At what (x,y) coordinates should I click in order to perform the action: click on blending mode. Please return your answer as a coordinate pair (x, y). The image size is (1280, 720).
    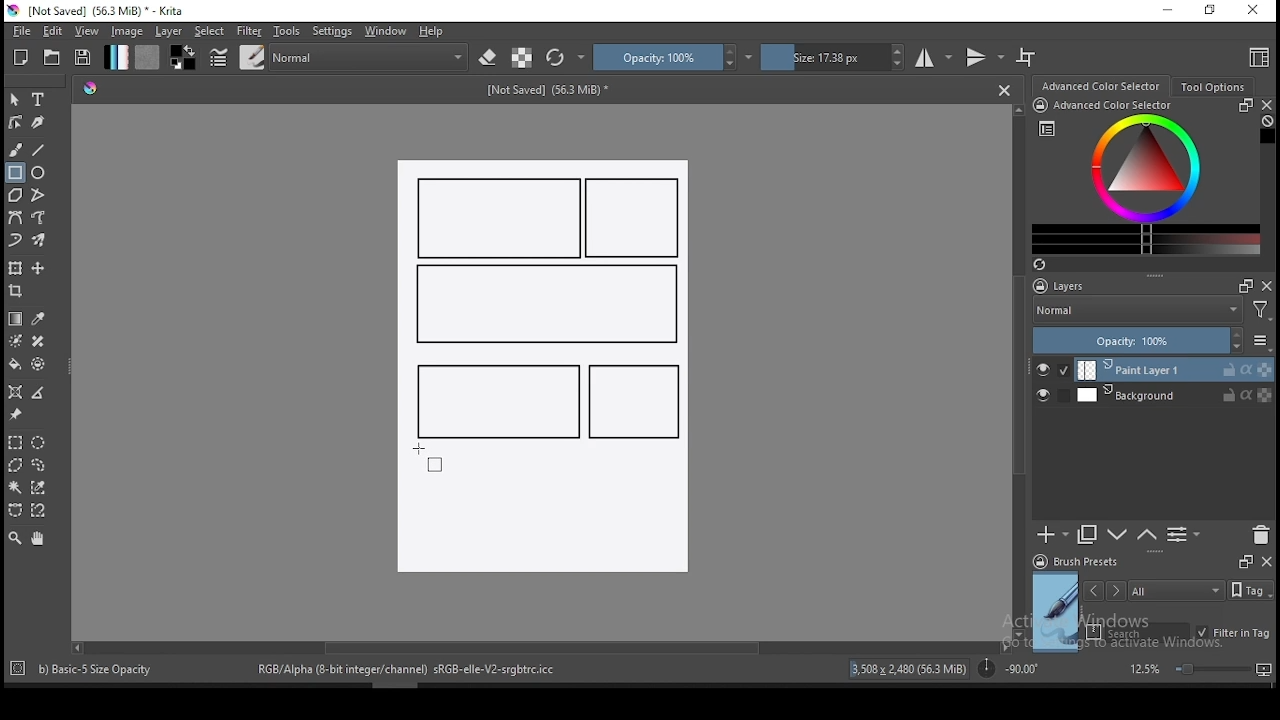
    Looking at the image, I should click on (1136, 312).